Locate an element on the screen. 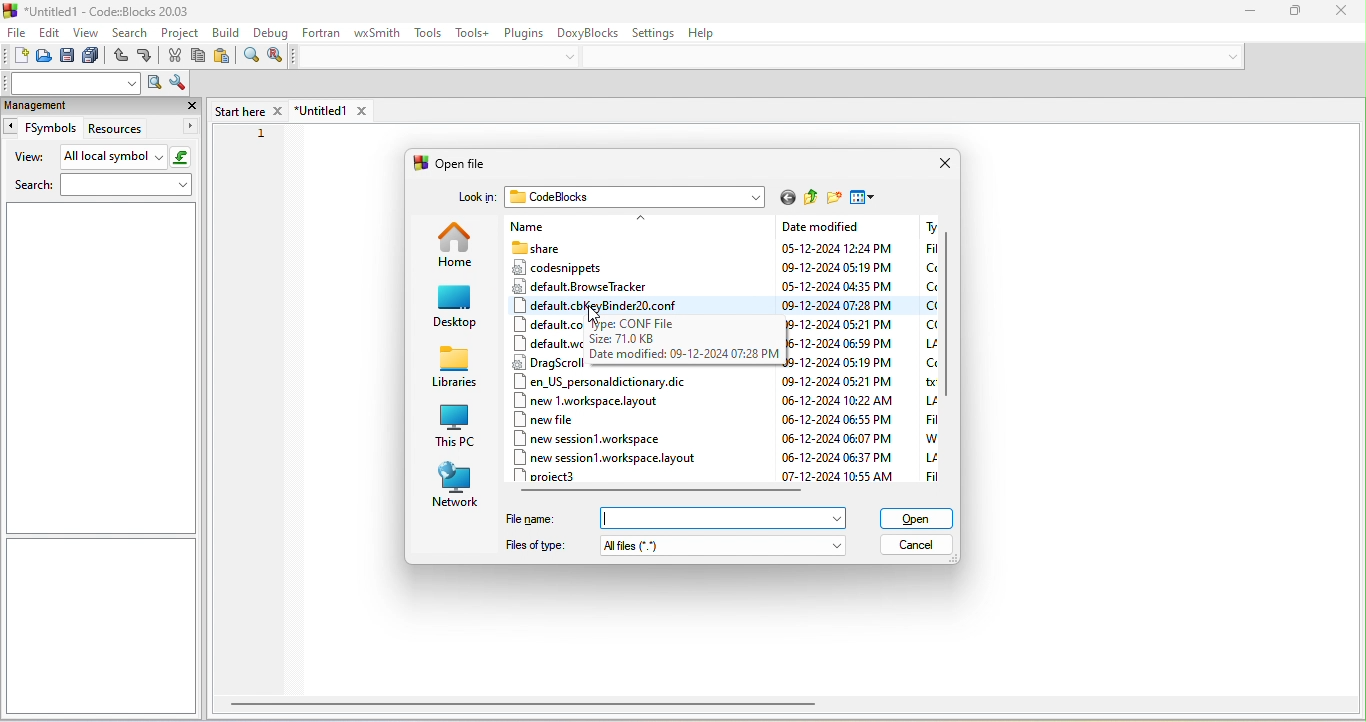 Image resolution: width=1366 pixels, height=722 pixels. libraries is located at coordinates (453, 372).